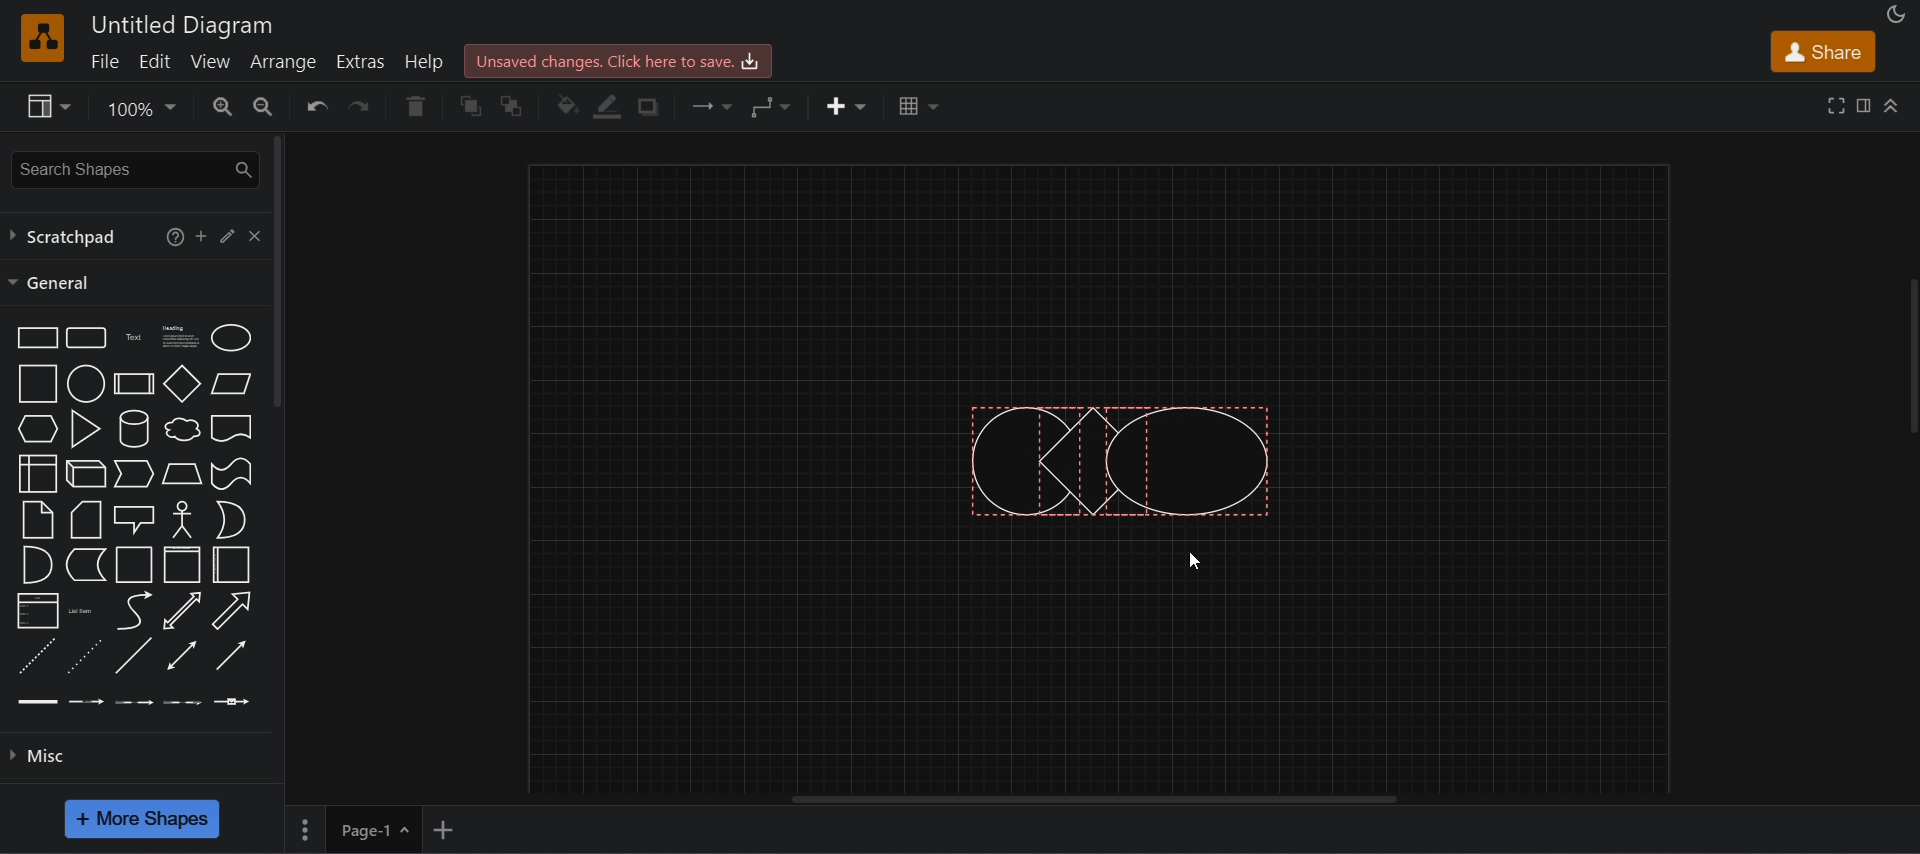  I want to click on and, so click(35, 565).